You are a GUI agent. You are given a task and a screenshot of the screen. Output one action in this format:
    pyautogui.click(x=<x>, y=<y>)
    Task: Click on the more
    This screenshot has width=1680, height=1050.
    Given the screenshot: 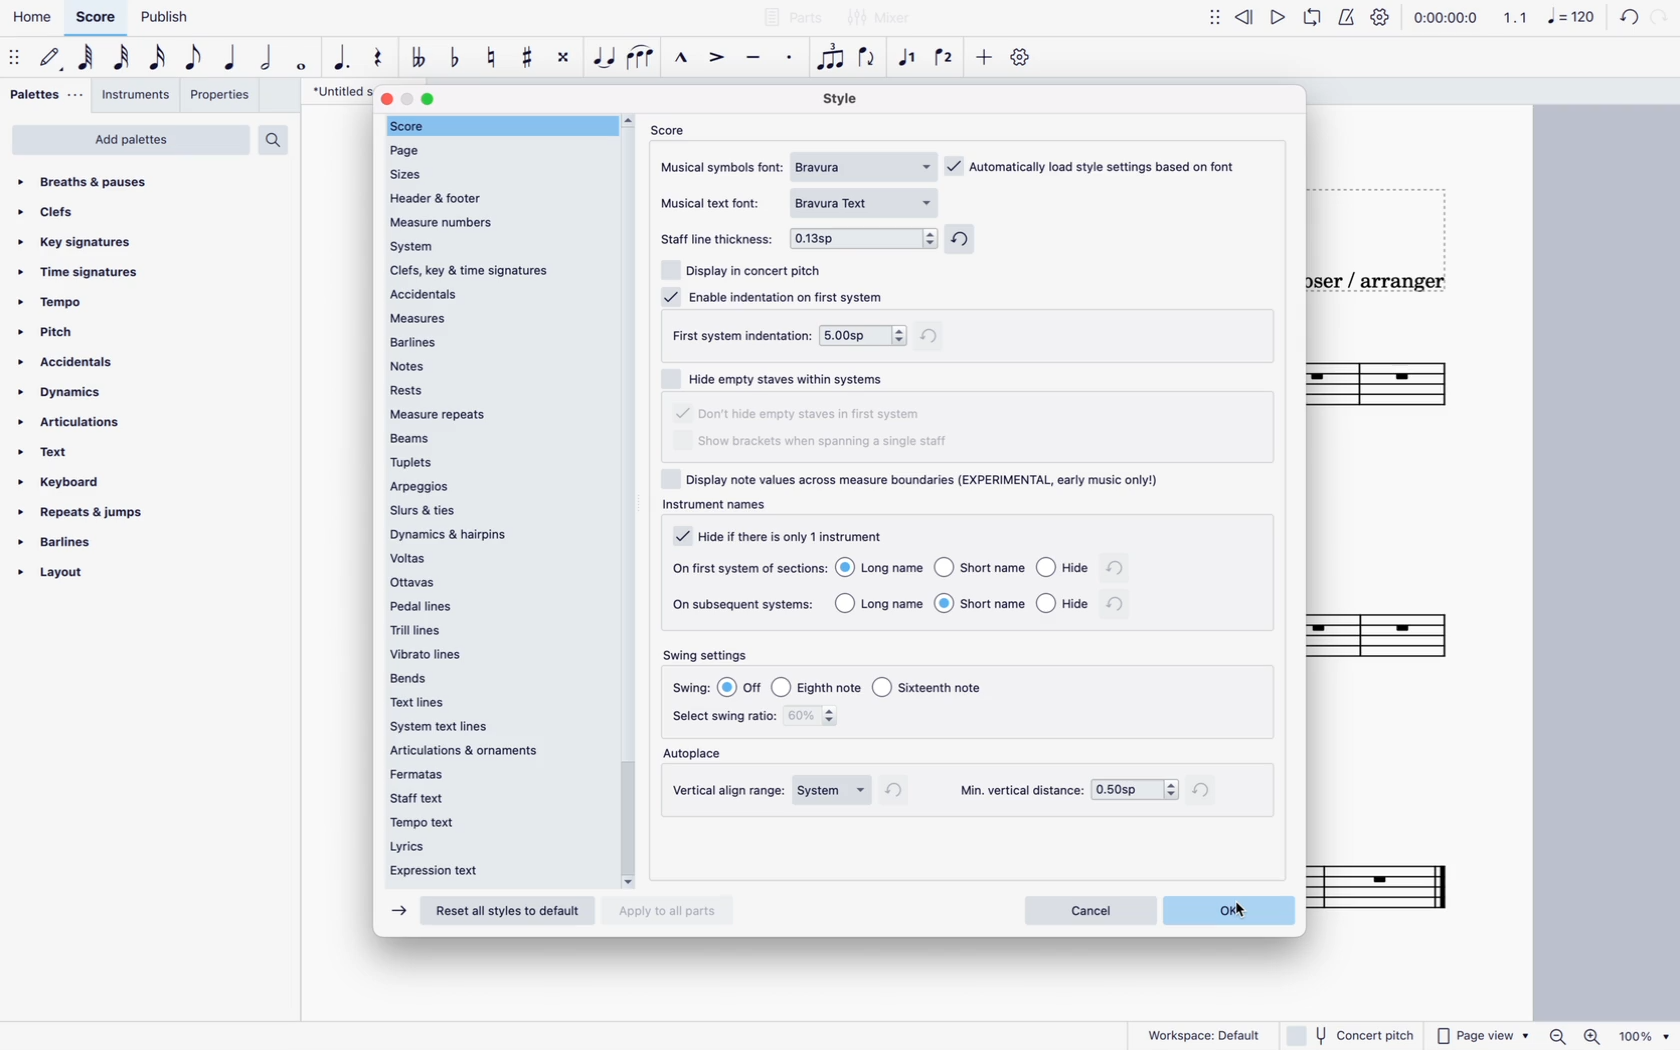 What is the action you would take?
    pyautogui.click(x=1211, y=15)
    